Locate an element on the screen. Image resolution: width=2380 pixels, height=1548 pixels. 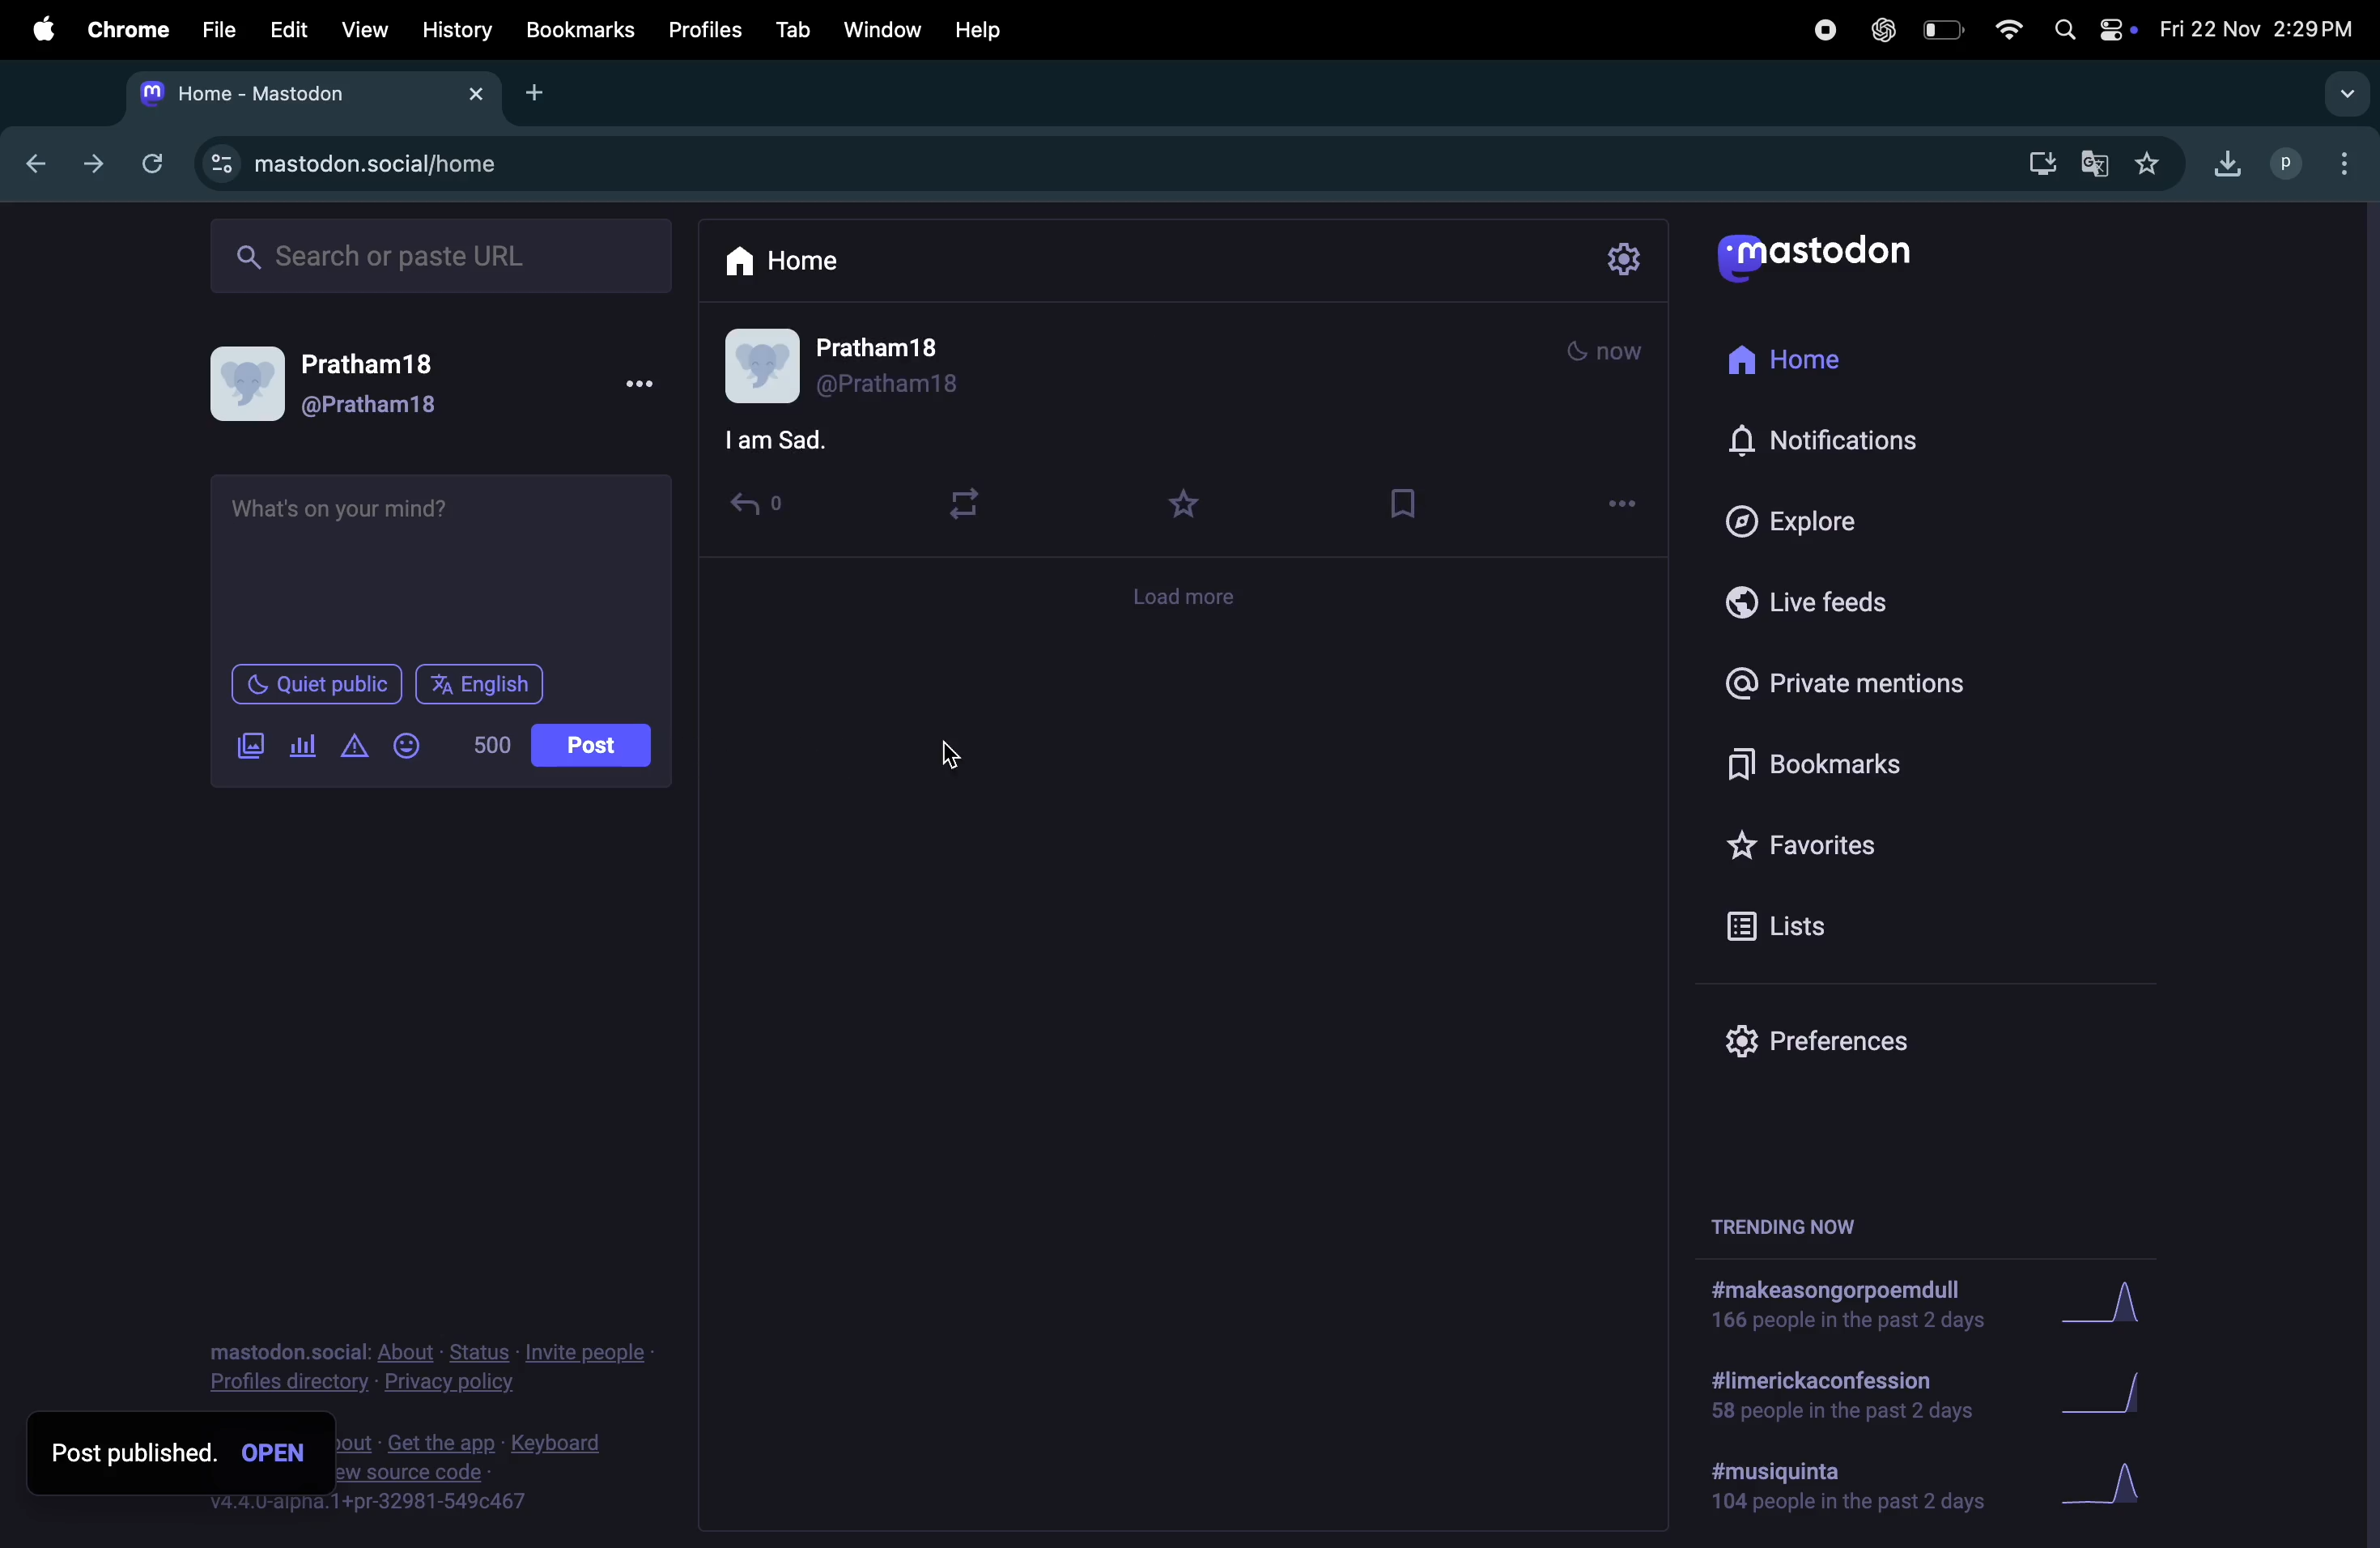
quiet public is located at coordinates (317, 683).